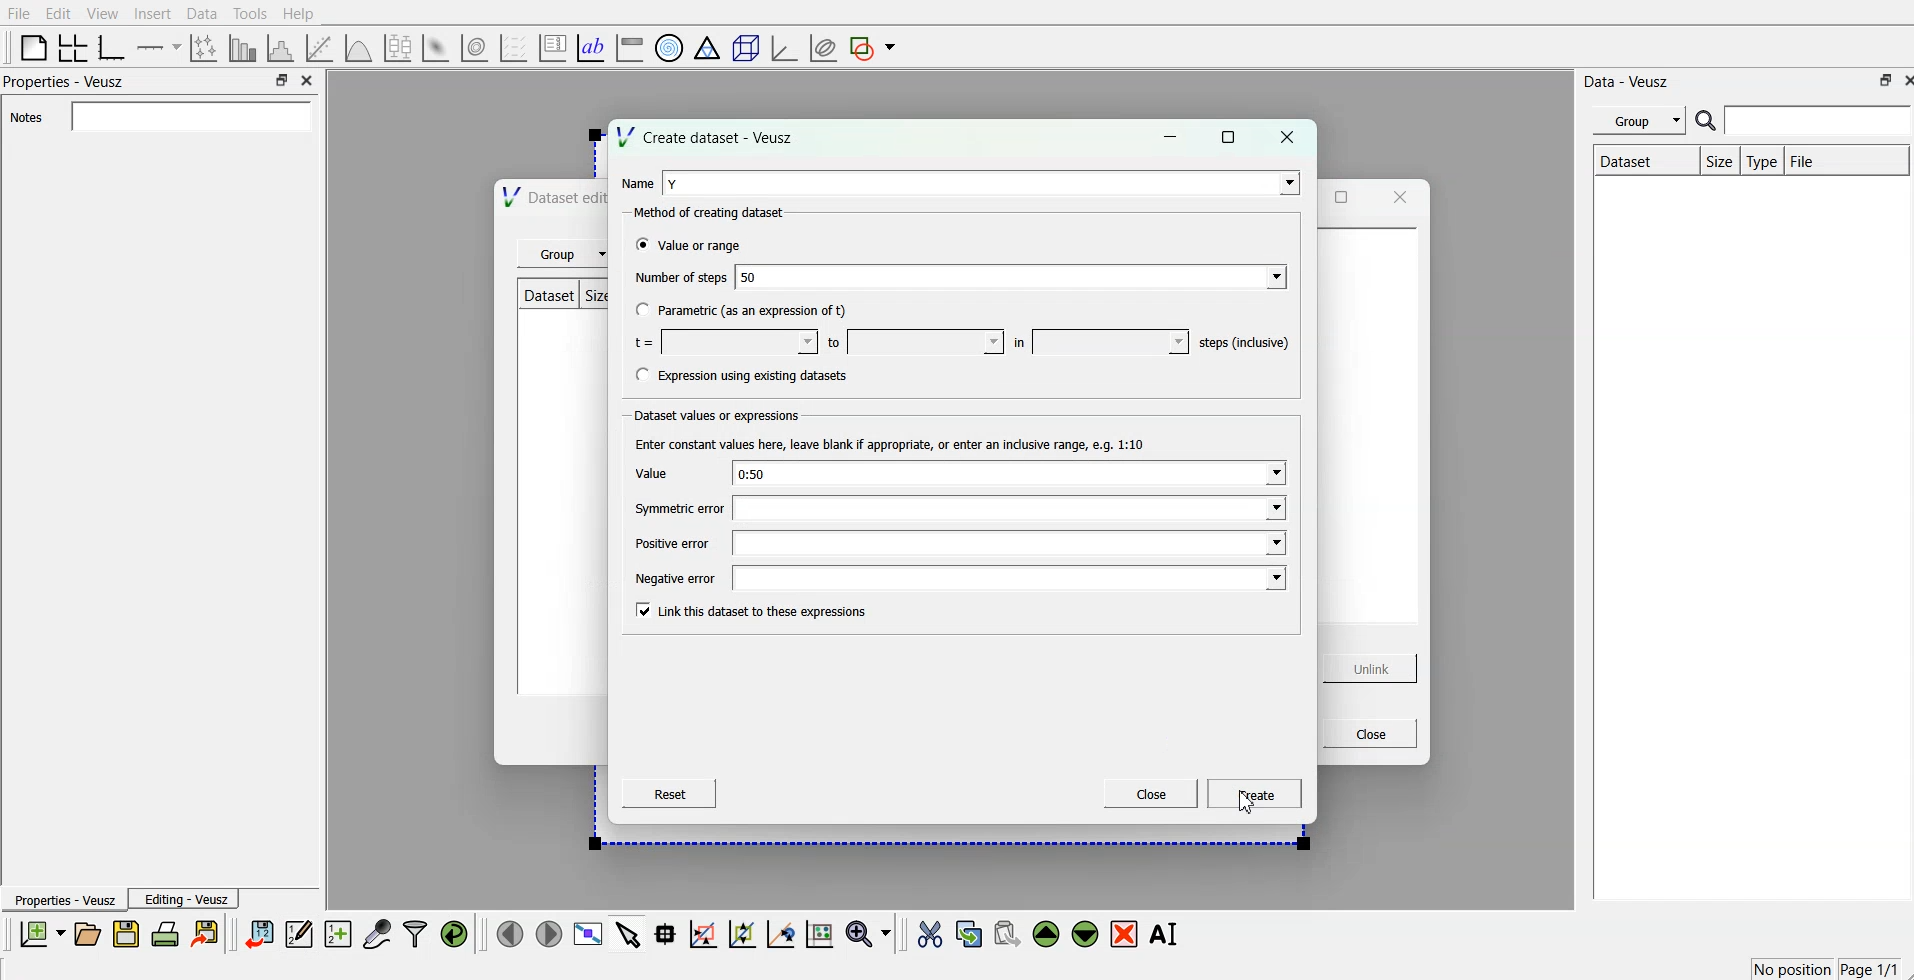  I want to click on plot key, so click(552, 46).